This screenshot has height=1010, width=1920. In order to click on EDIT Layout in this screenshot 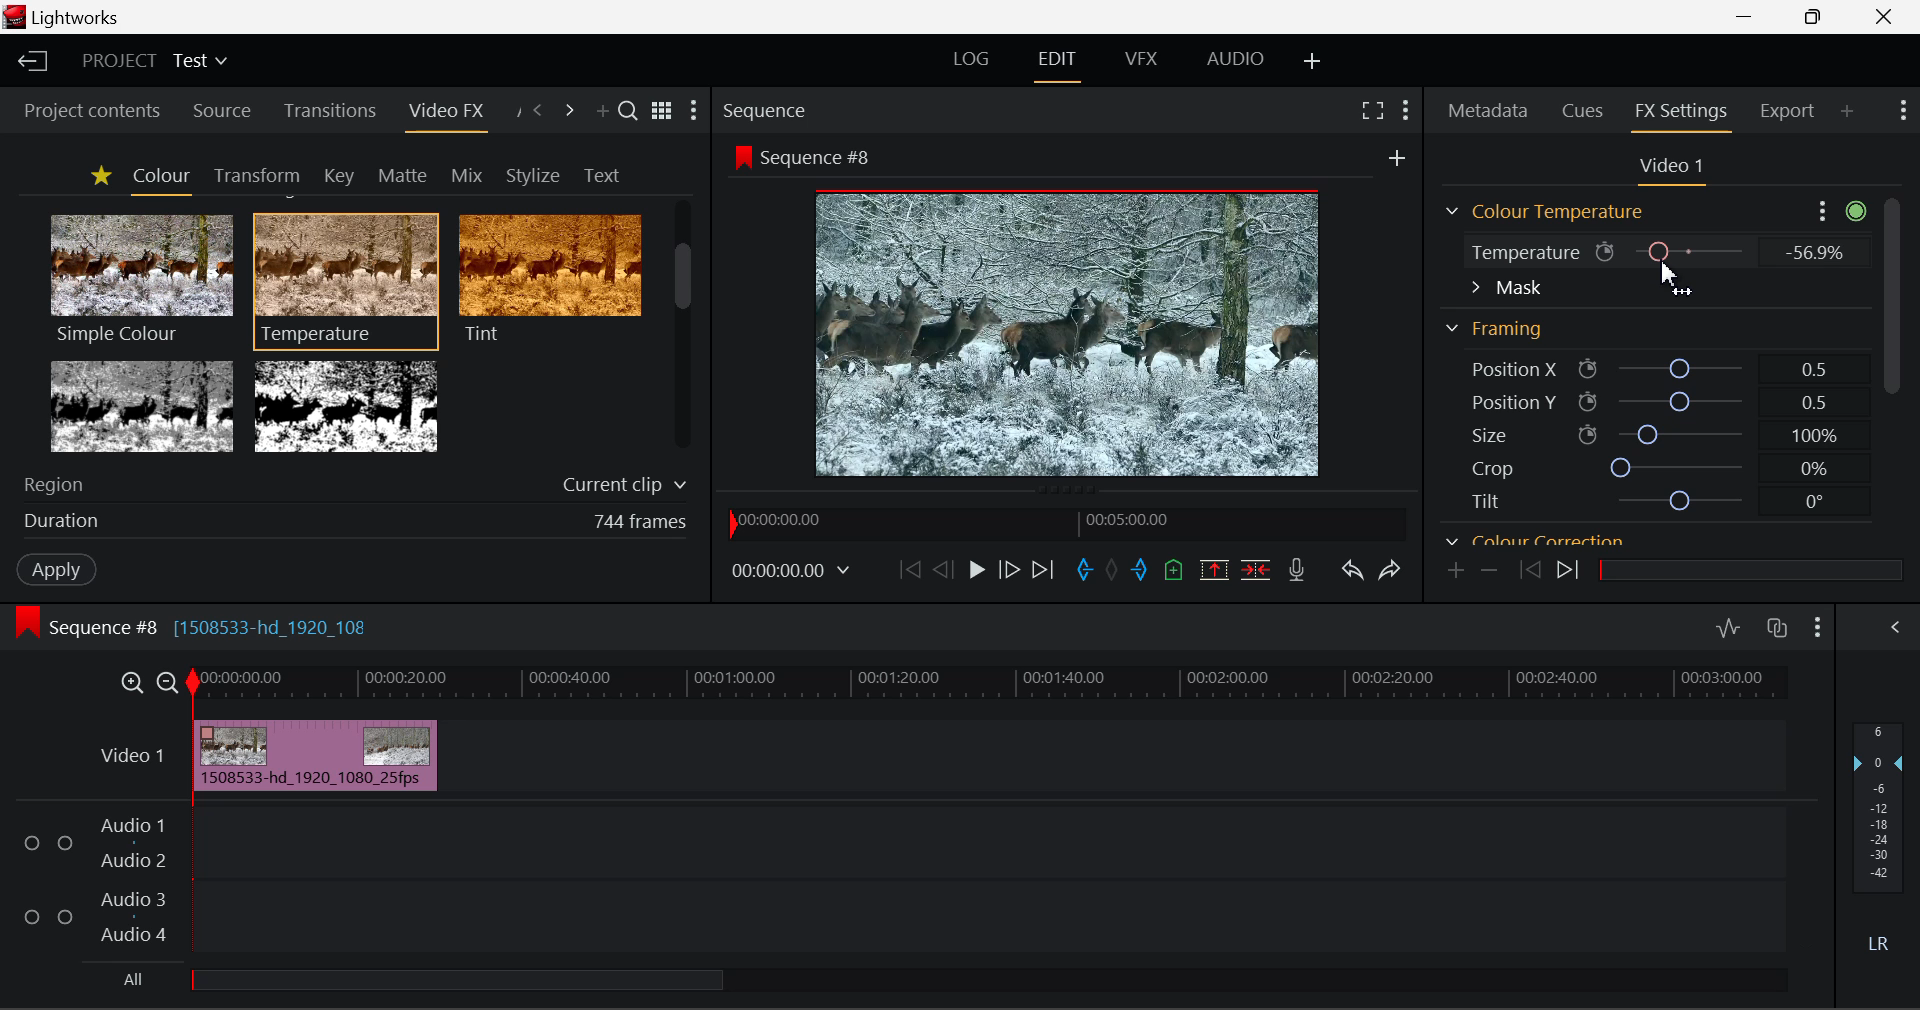, I will do `click(1057, 65)`.